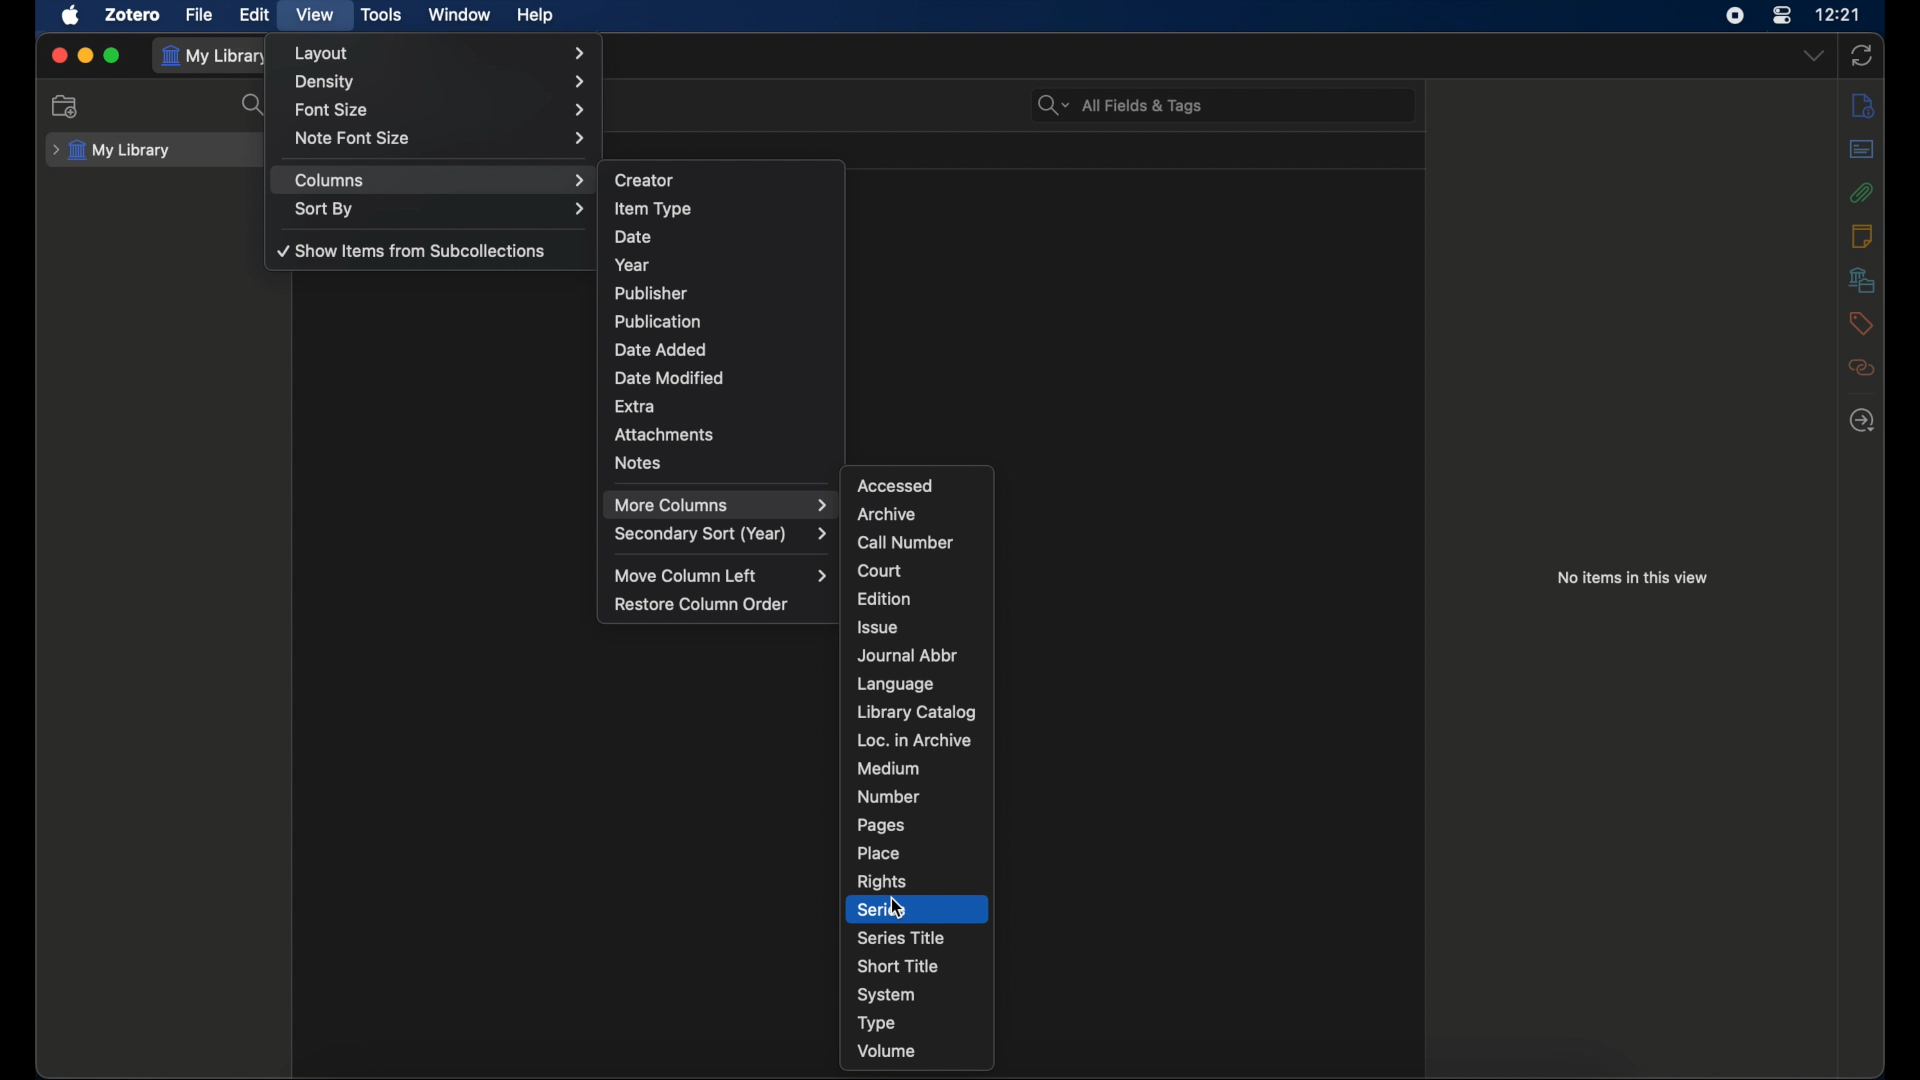 The width and height of the screenshot is (1920, 1080). I want to click on minimize, so click(86, 56).